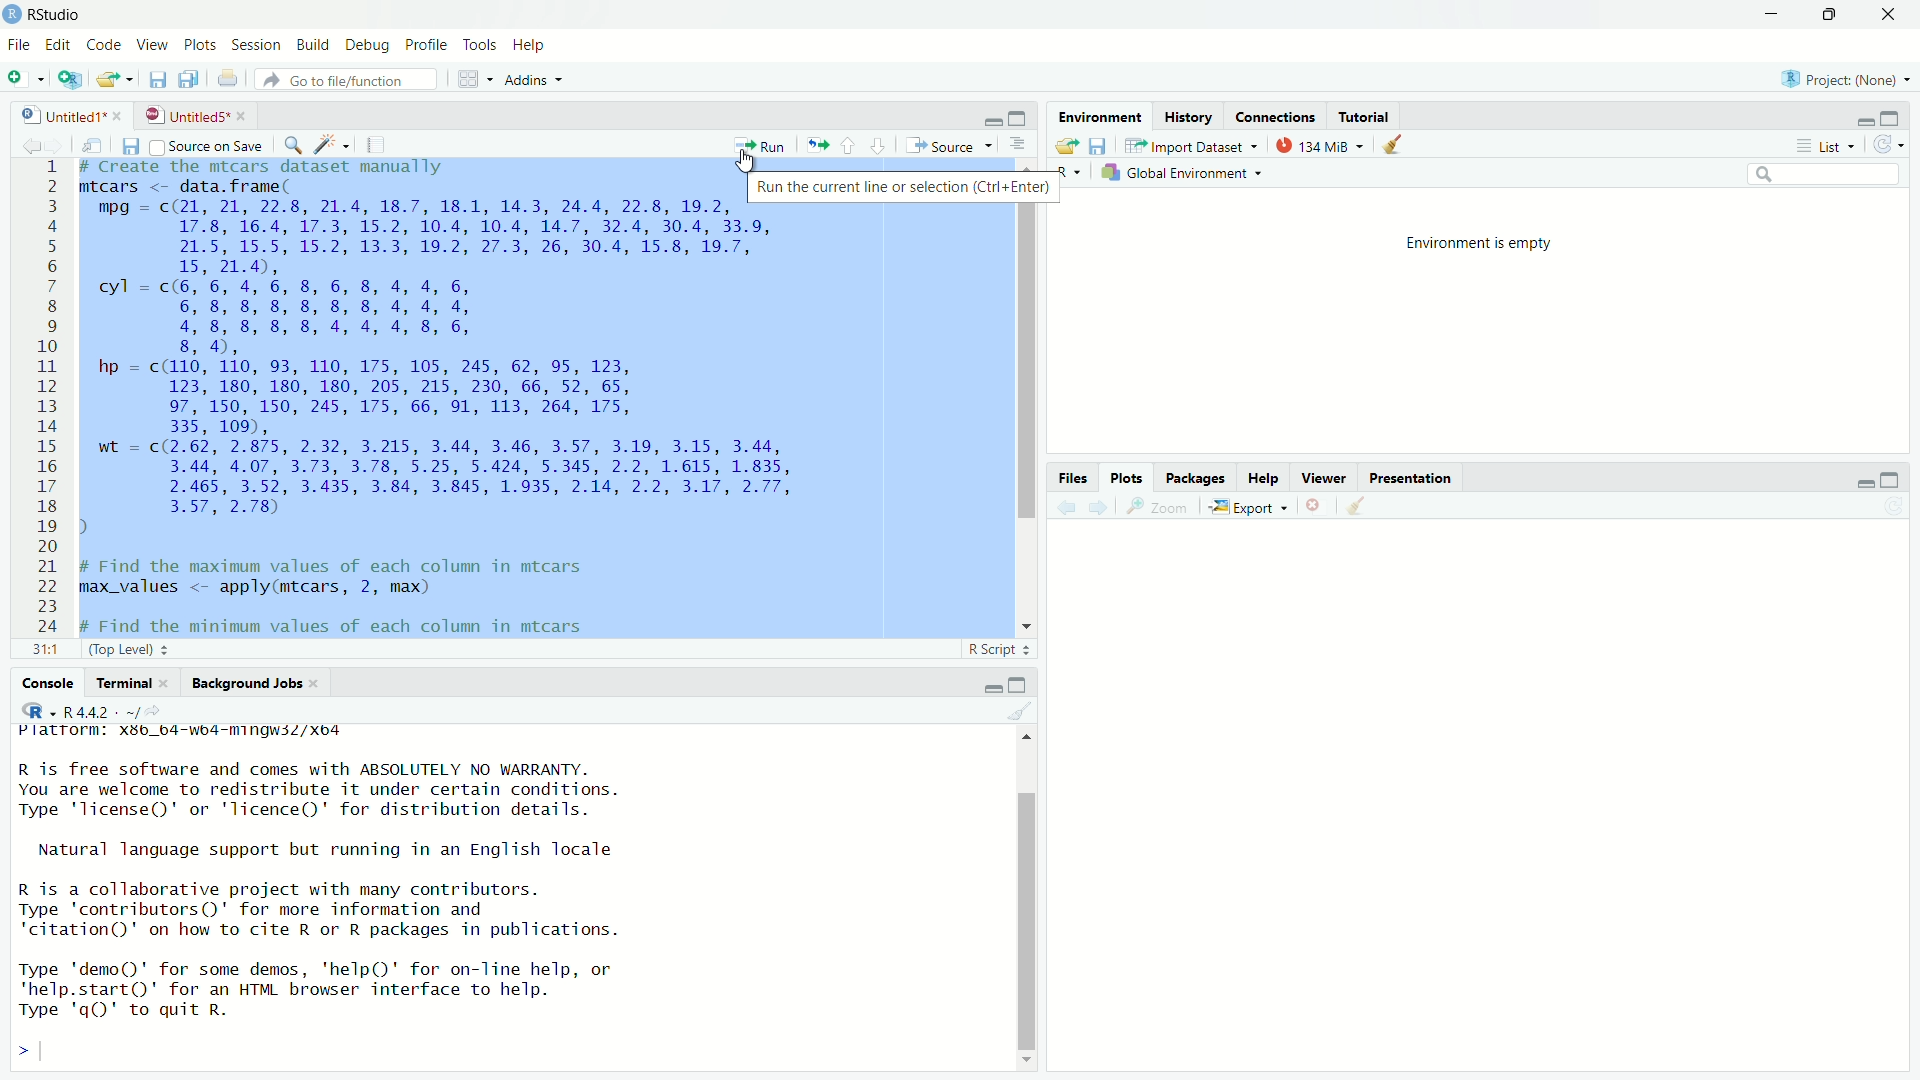 The width and height of the screenshot is (1920, 1080). What do you see at coordinates (155, 44) in the screenshot?
I see `View` at bounding box center [155, 44].